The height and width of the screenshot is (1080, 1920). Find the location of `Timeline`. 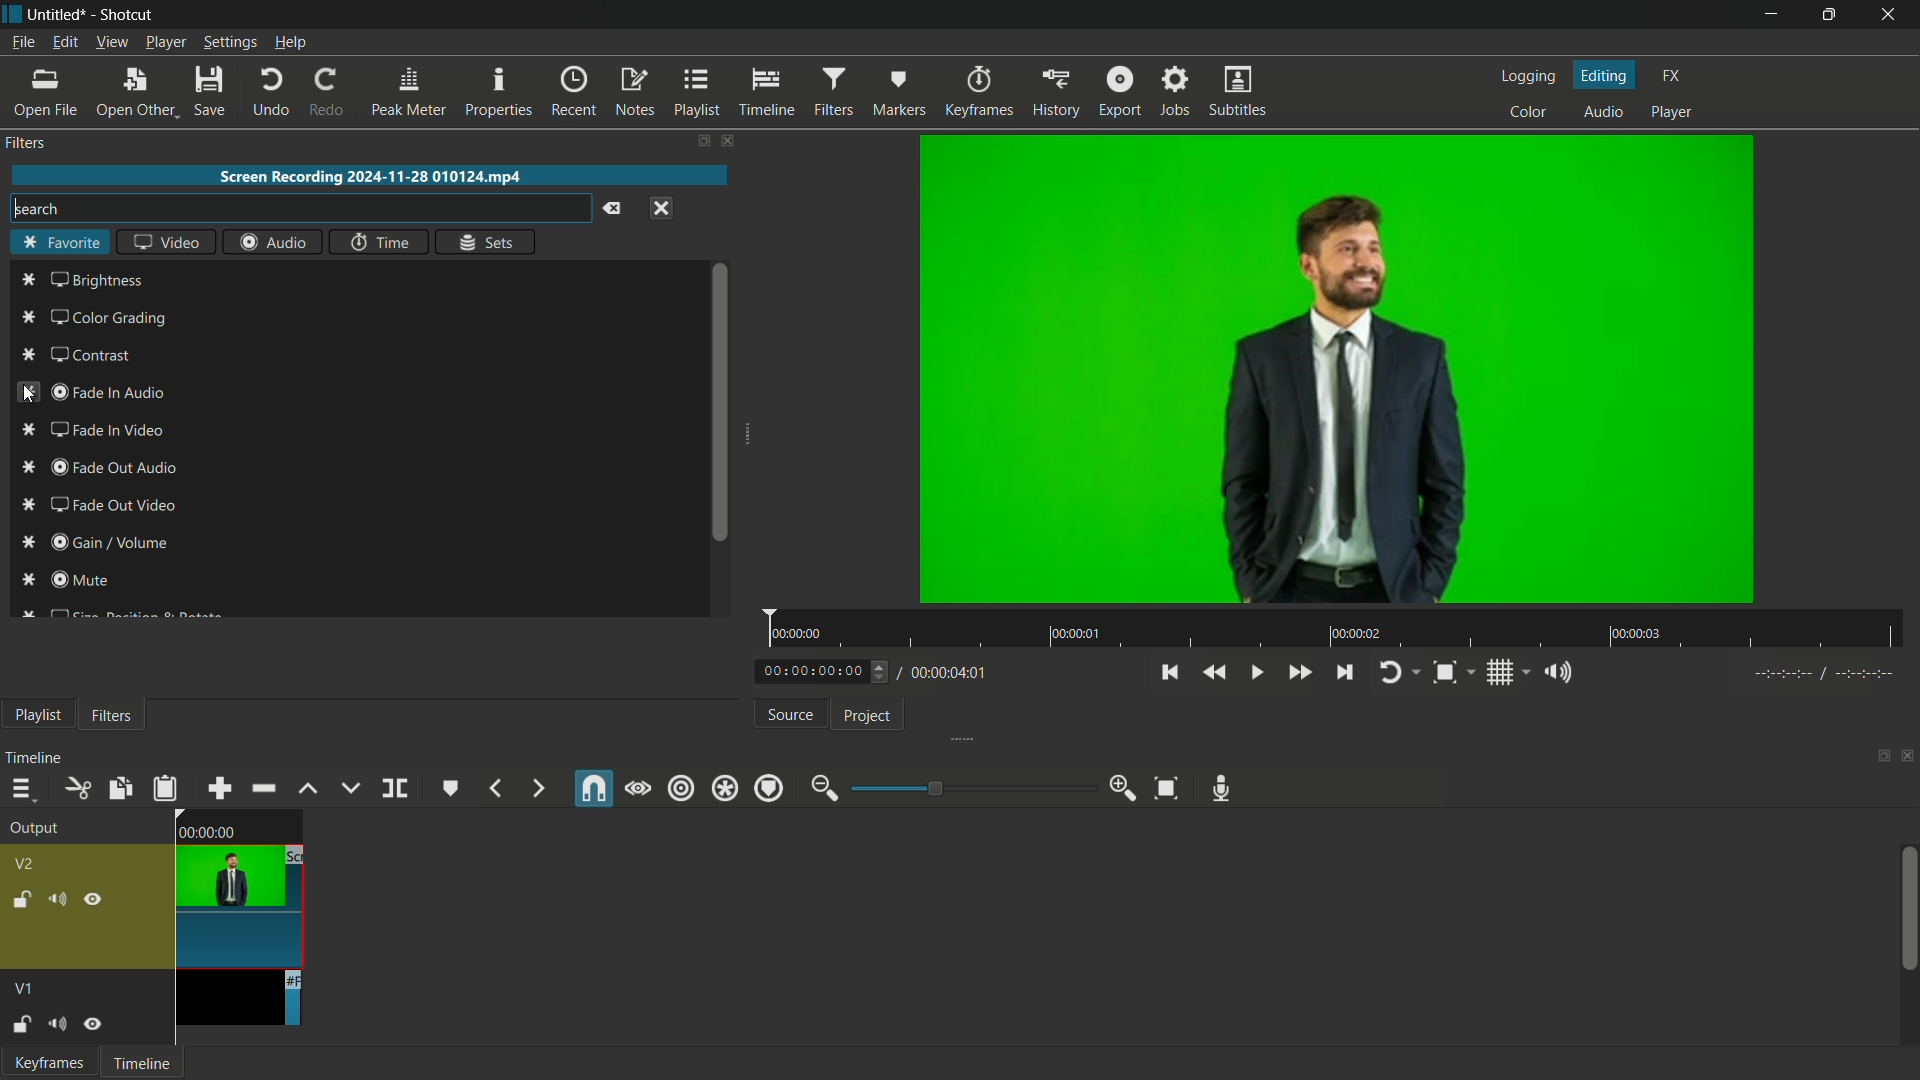

Timeline is located at coordinates (141, 1061).